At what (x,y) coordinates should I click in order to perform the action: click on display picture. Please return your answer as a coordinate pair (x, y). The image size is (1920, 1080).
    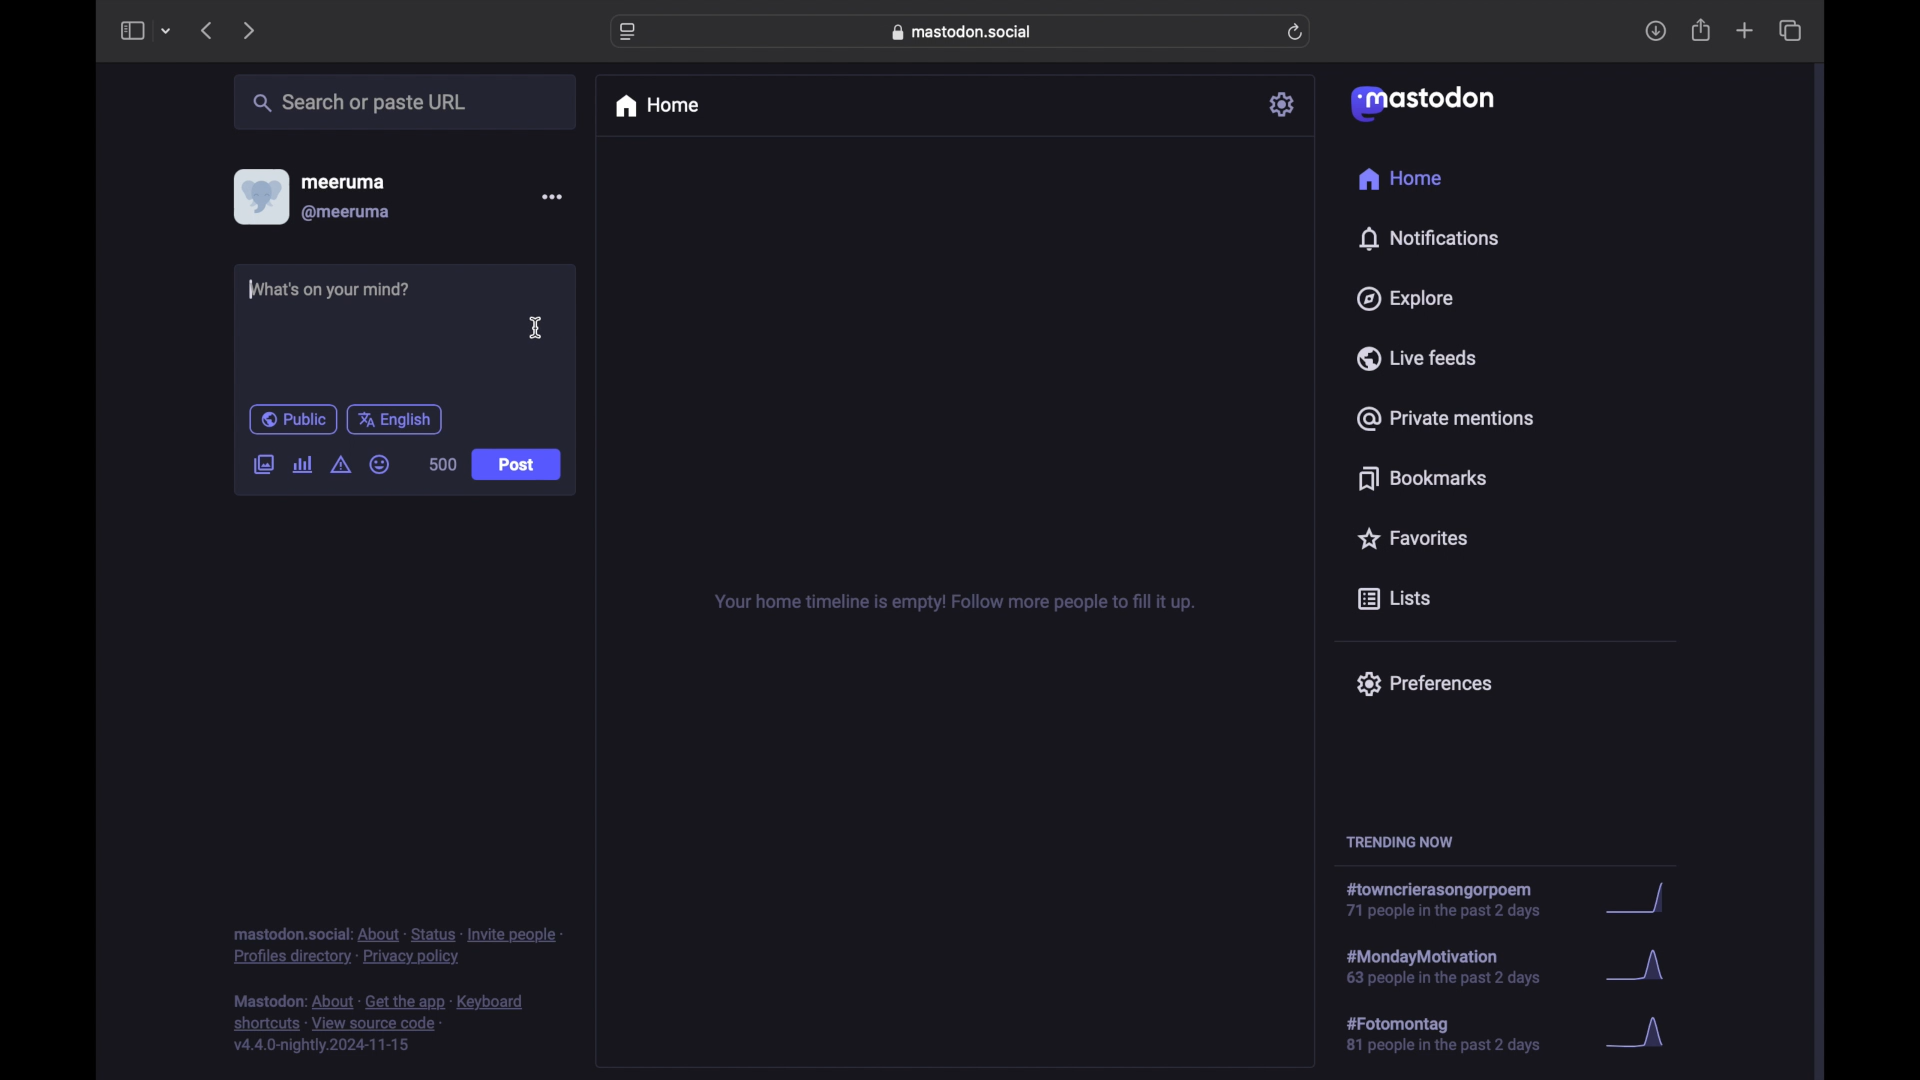
    Looking at the image, I should click on (259, 197).